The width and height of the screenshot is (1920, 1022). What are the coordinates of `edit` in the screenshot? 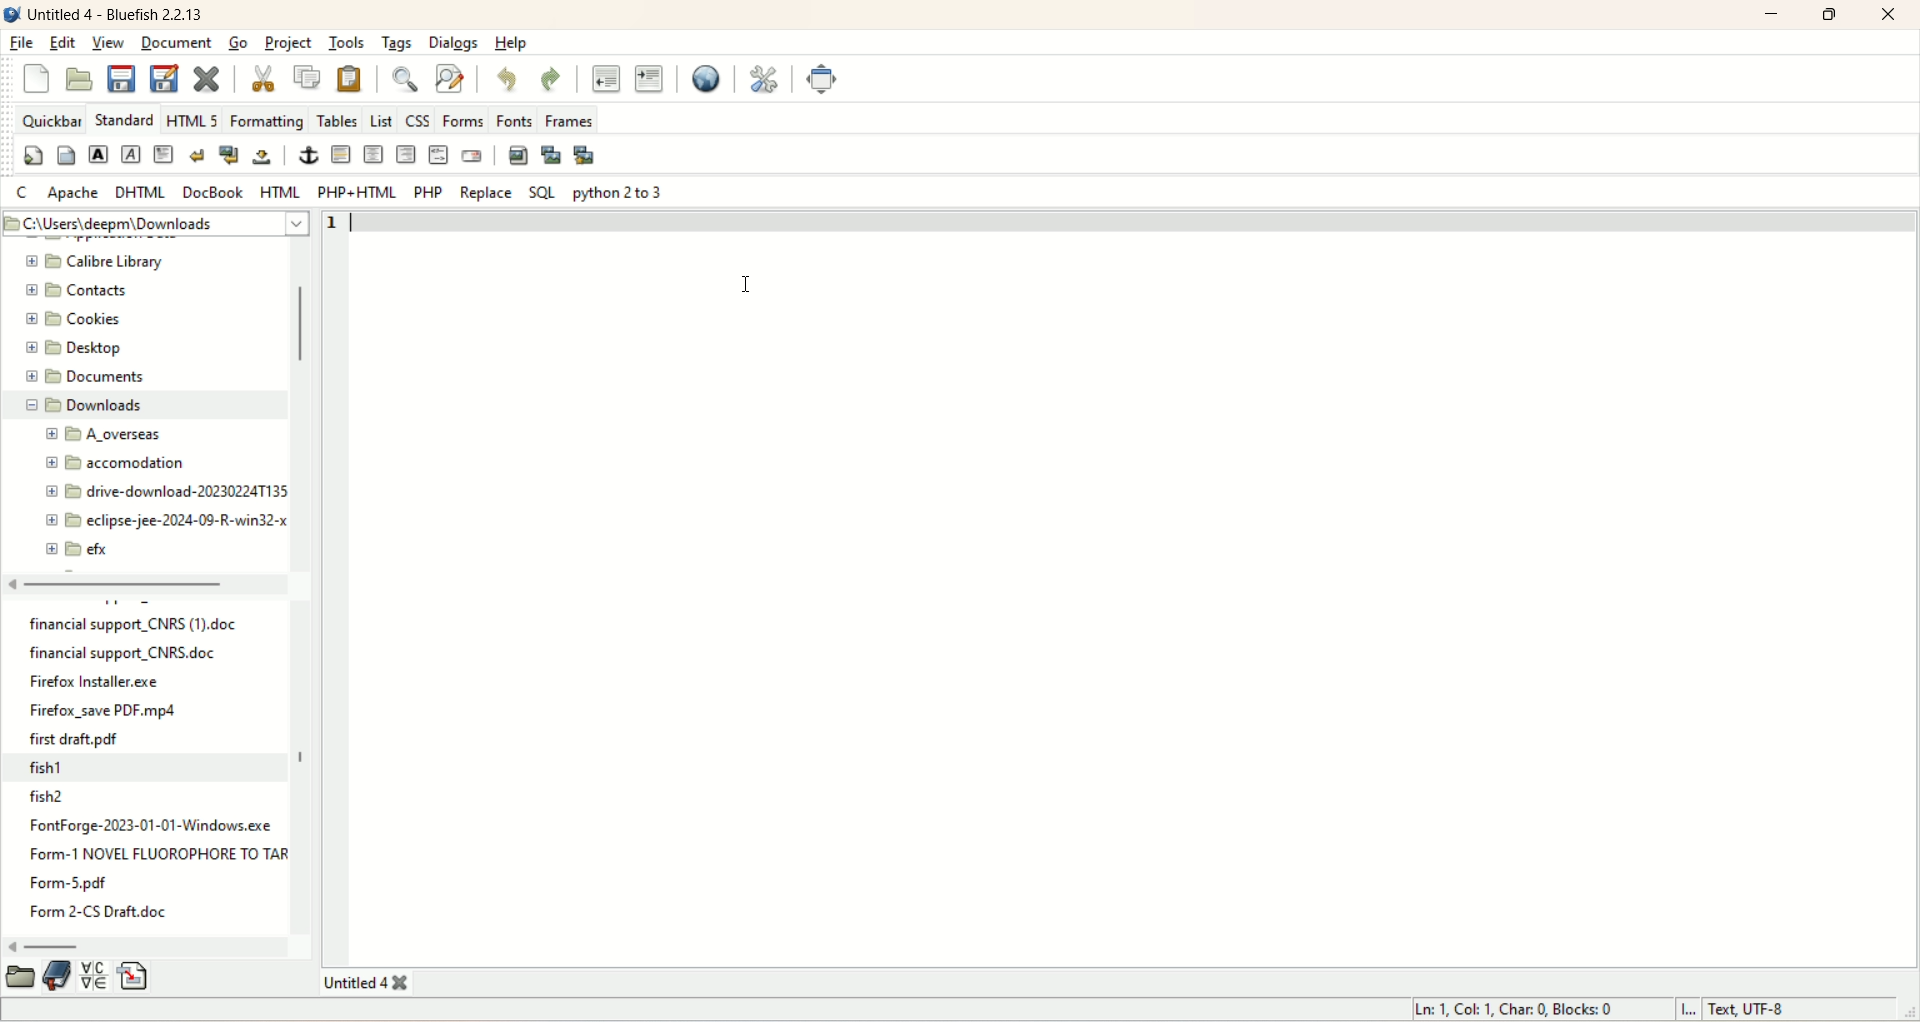 It's located at (63, 42).